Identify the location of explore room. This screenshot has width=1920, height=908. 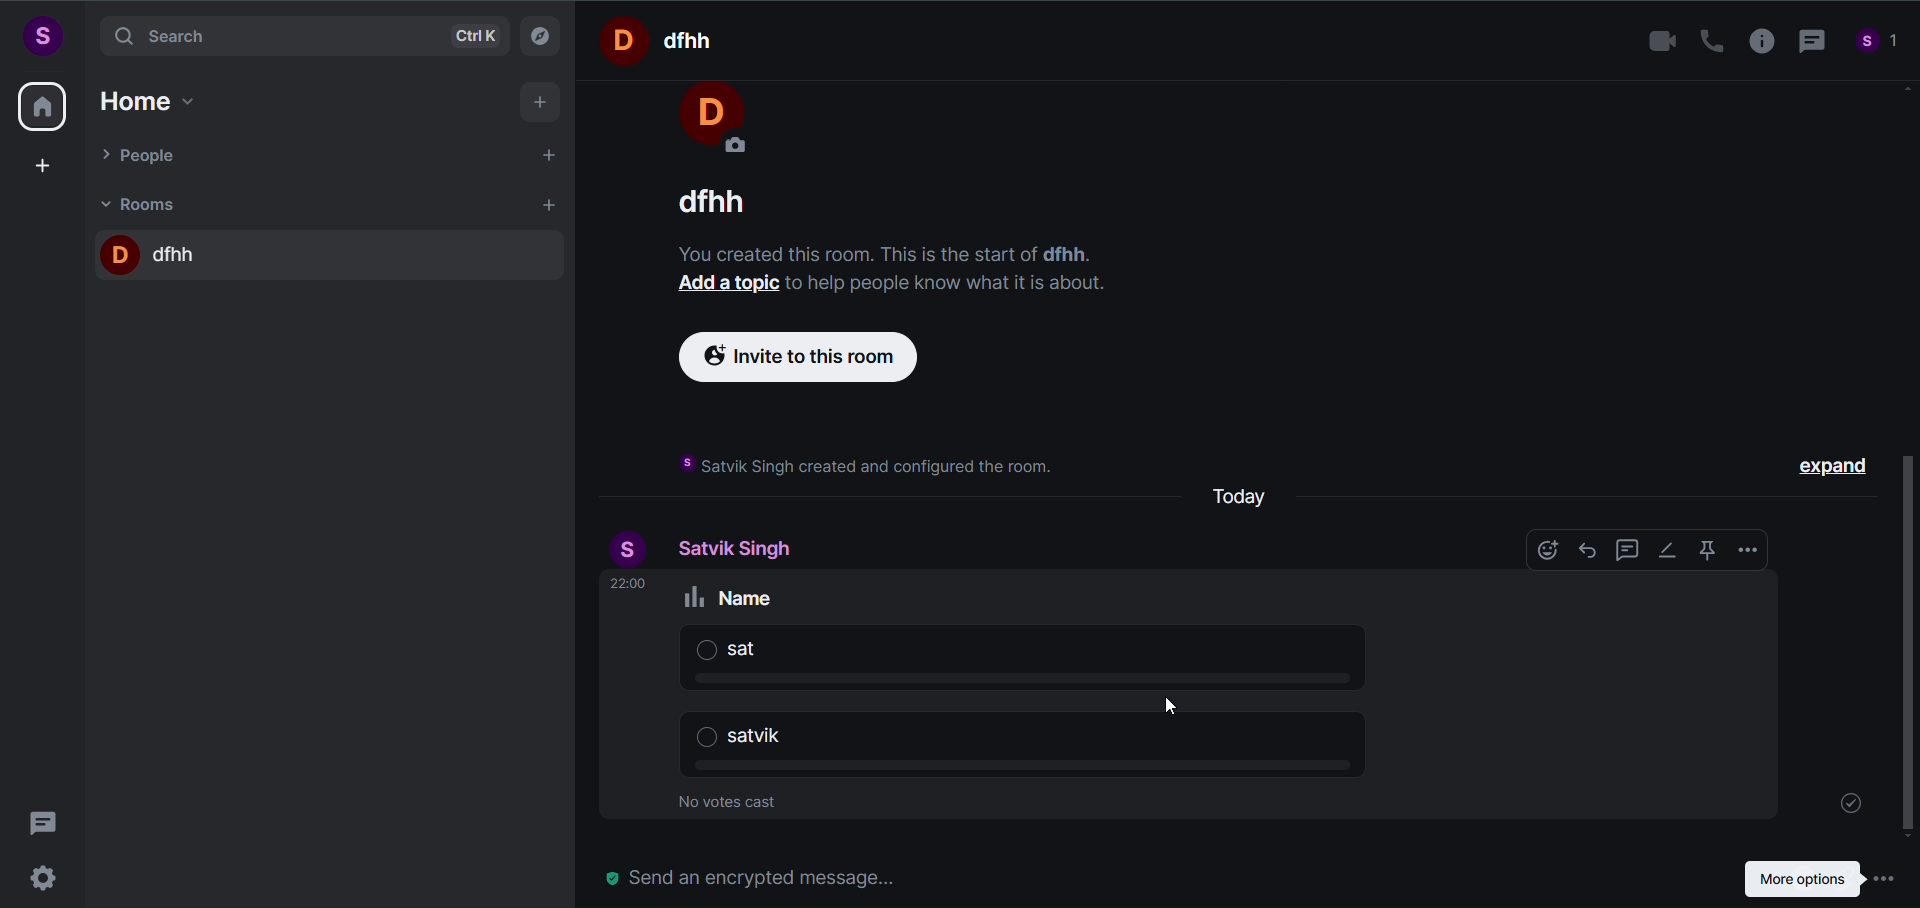
(542, 34).